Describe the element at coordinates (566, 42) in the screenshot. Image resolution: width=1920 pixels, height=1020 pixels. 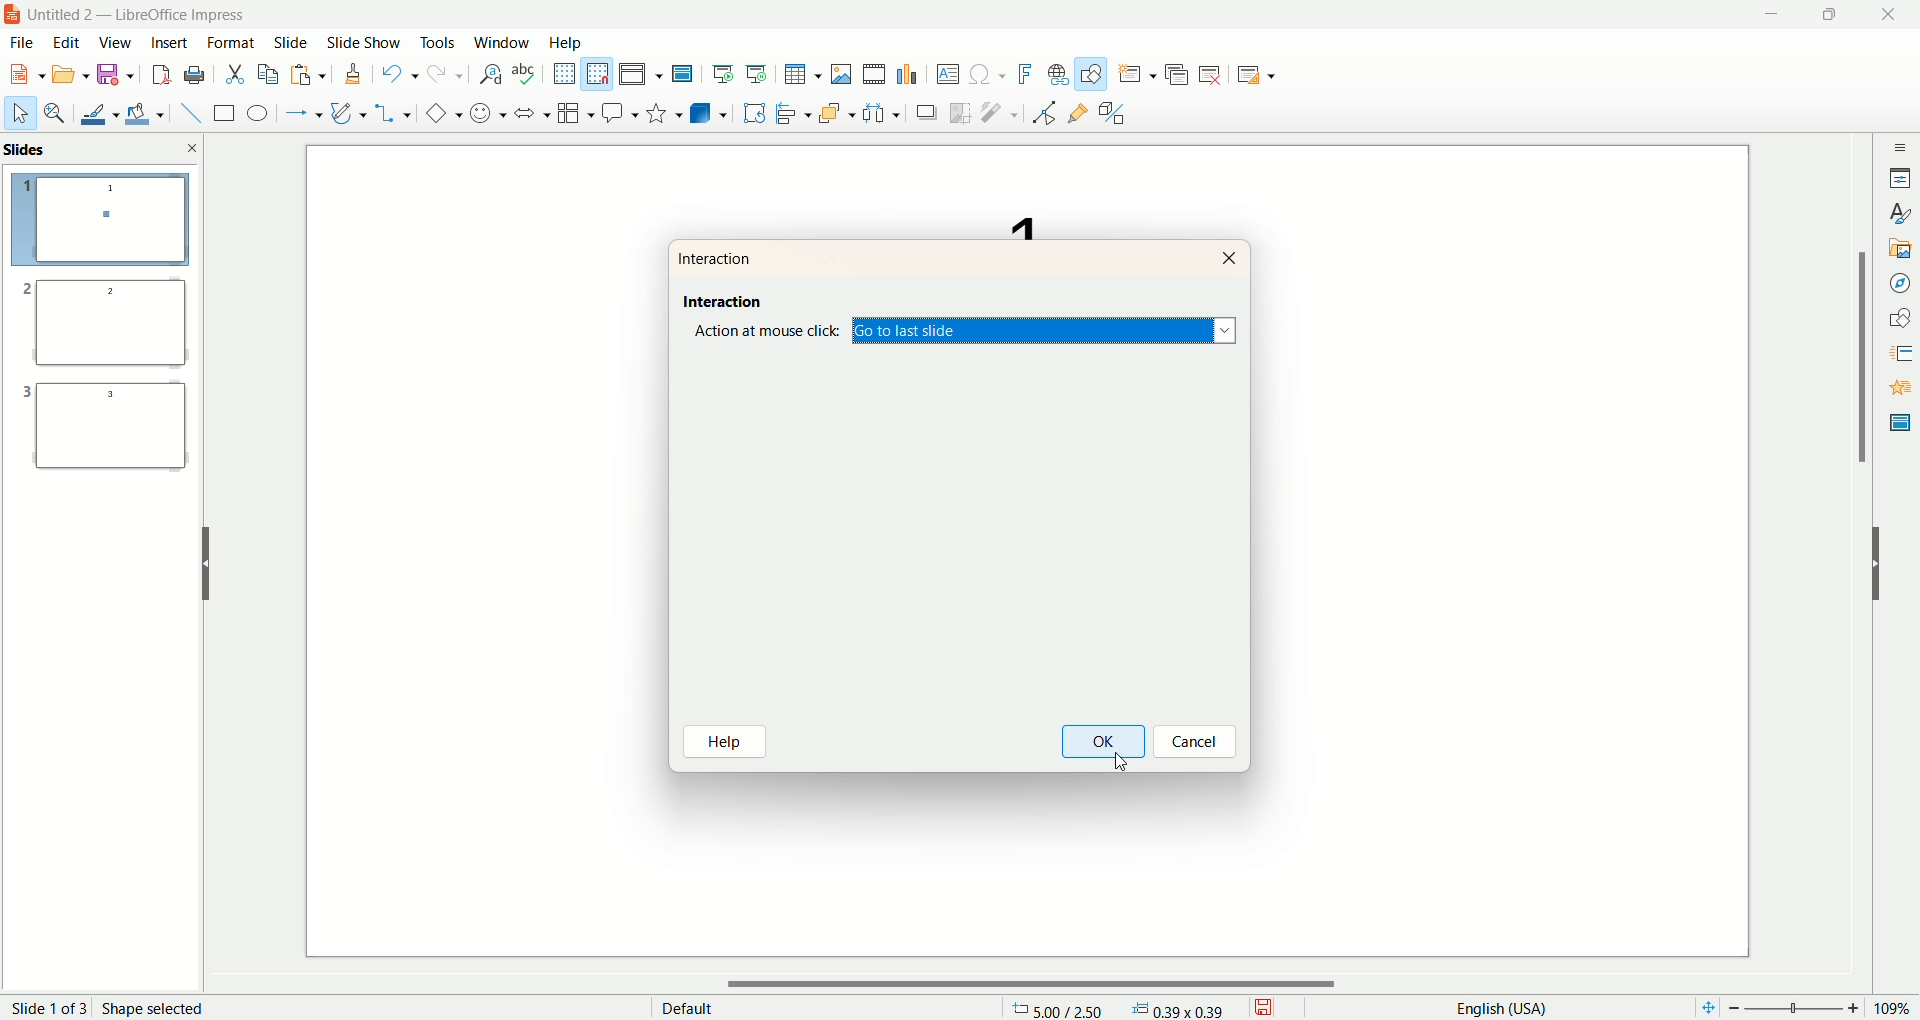
I see `help` at that location.